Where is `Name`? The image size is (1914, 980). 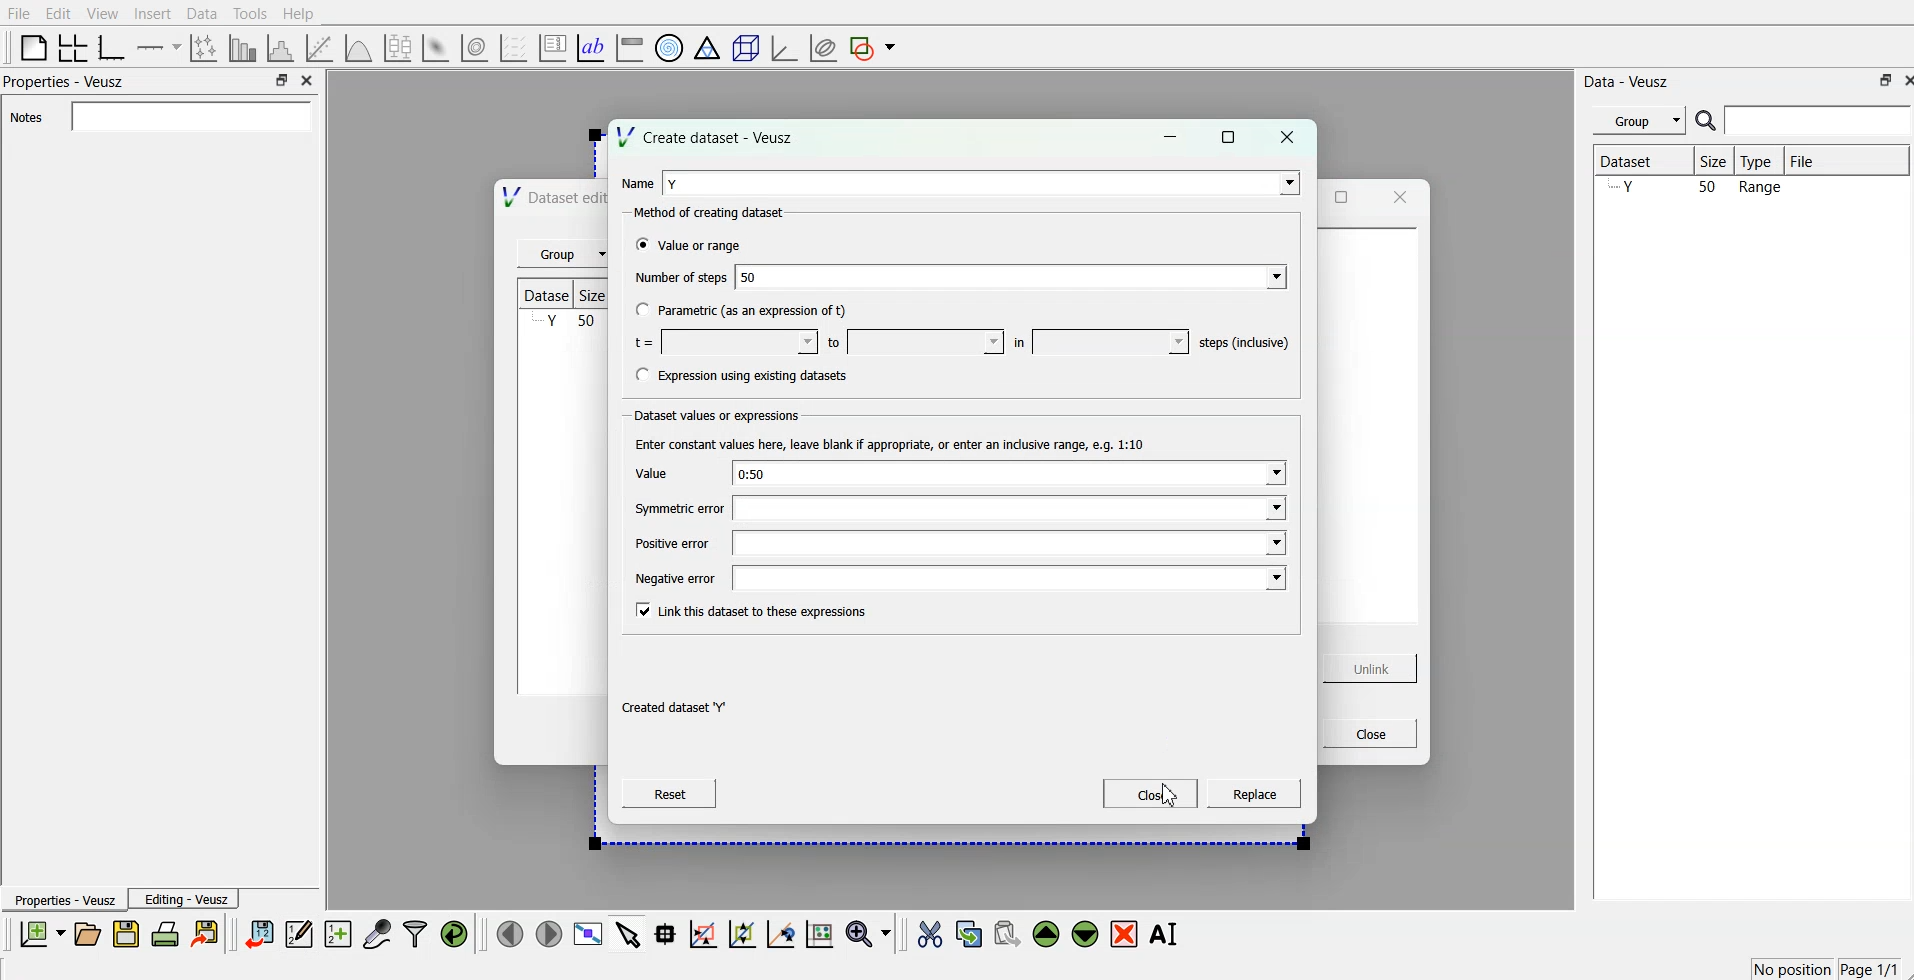
Name is located at coordinates (635, 181).